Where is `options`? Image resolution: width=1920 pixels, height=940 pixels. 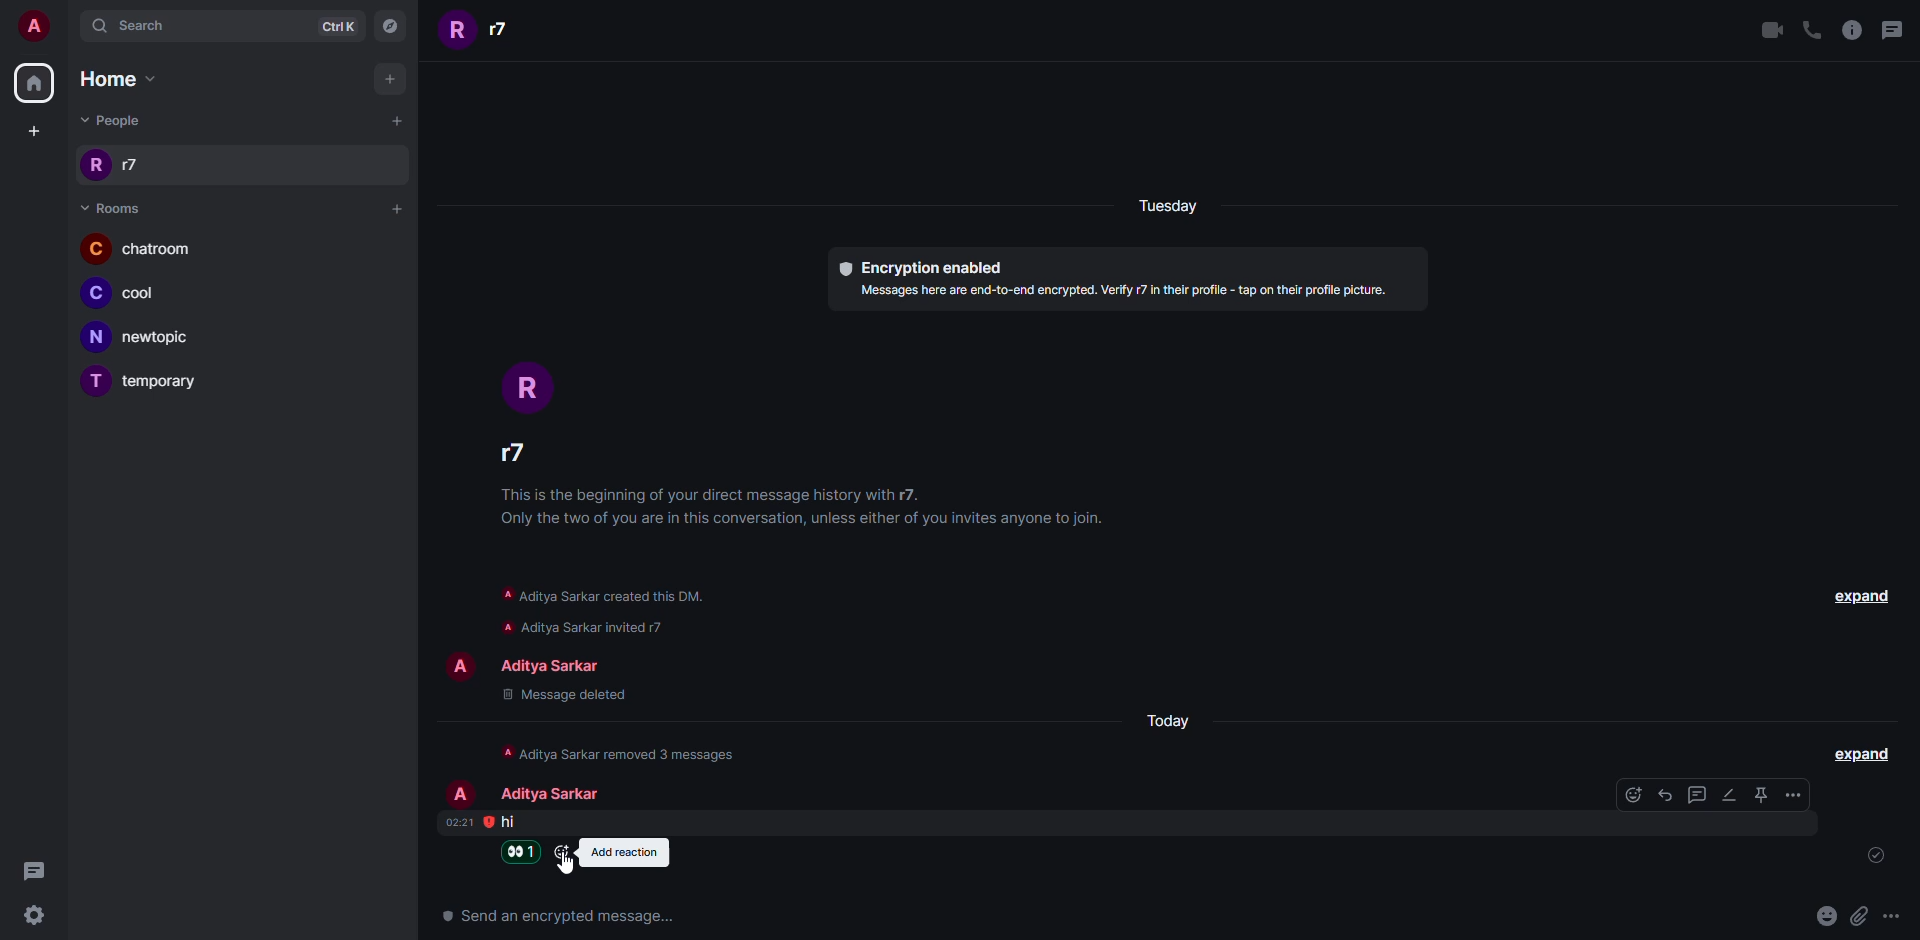
options is located at coordinates (1795, 794).